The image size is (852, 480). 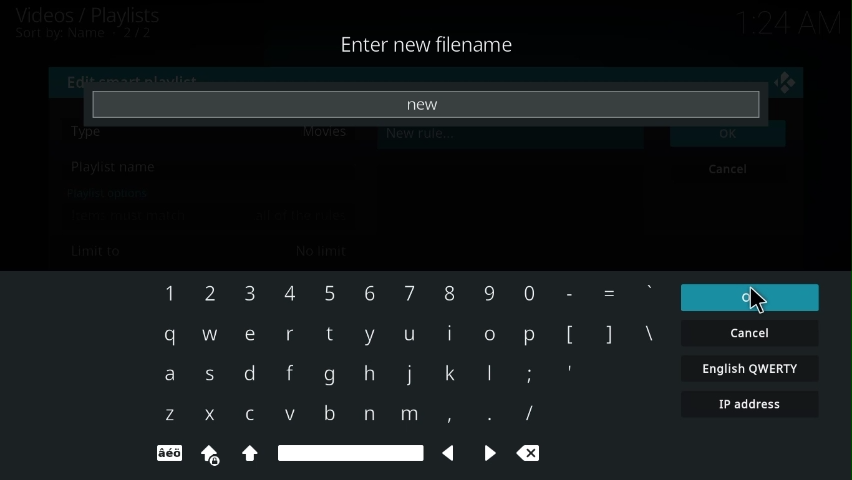 What do you see at coordinates (568, 378) in the screenshot?
I see `'` at bounding box center [568, 378].